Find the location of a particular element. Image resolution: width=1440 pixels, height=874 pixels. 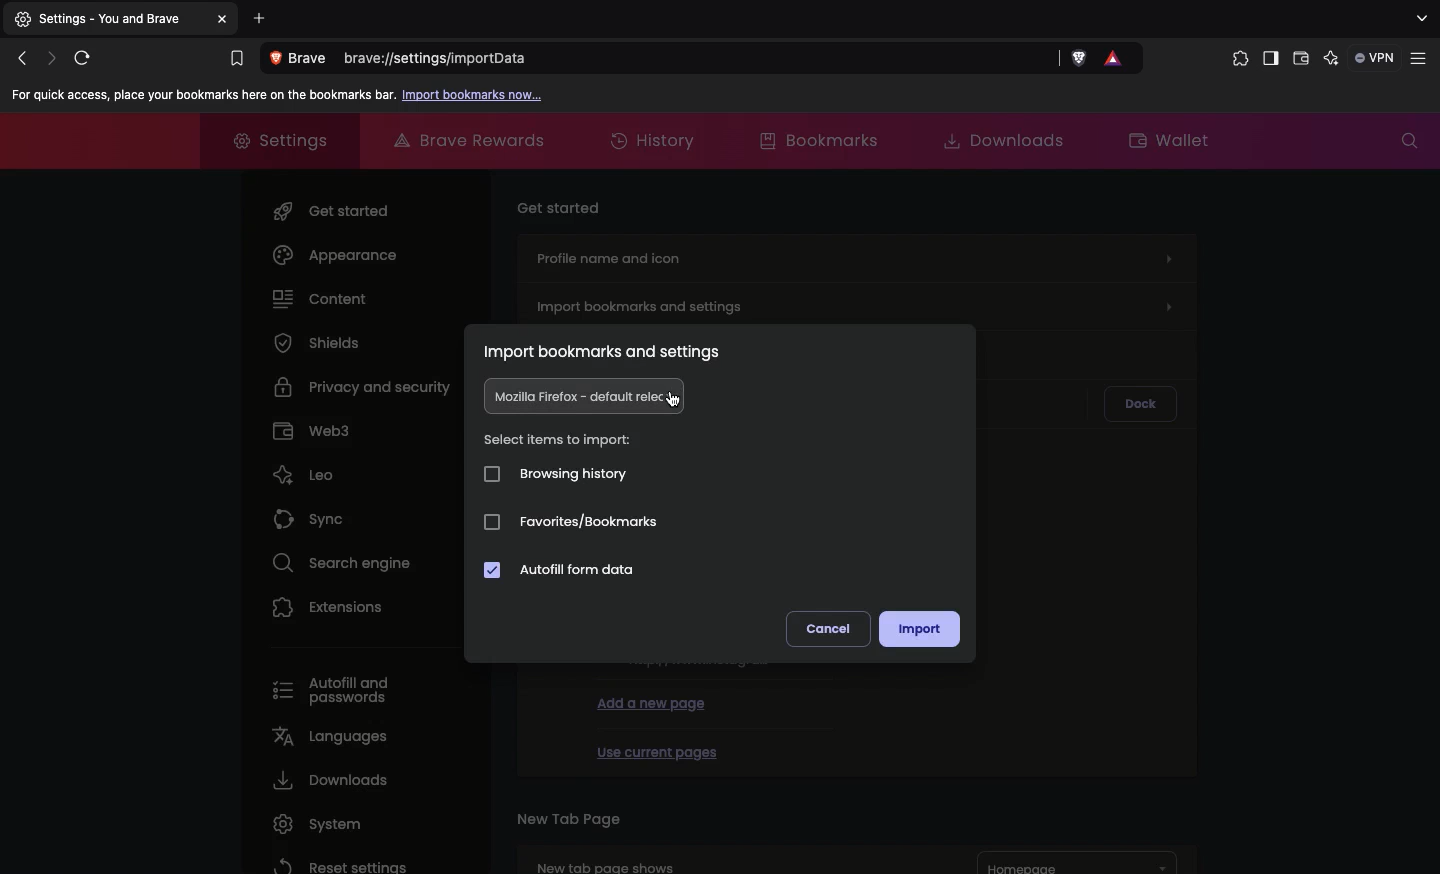

Autofill form data is located at coordinates (562, 571).